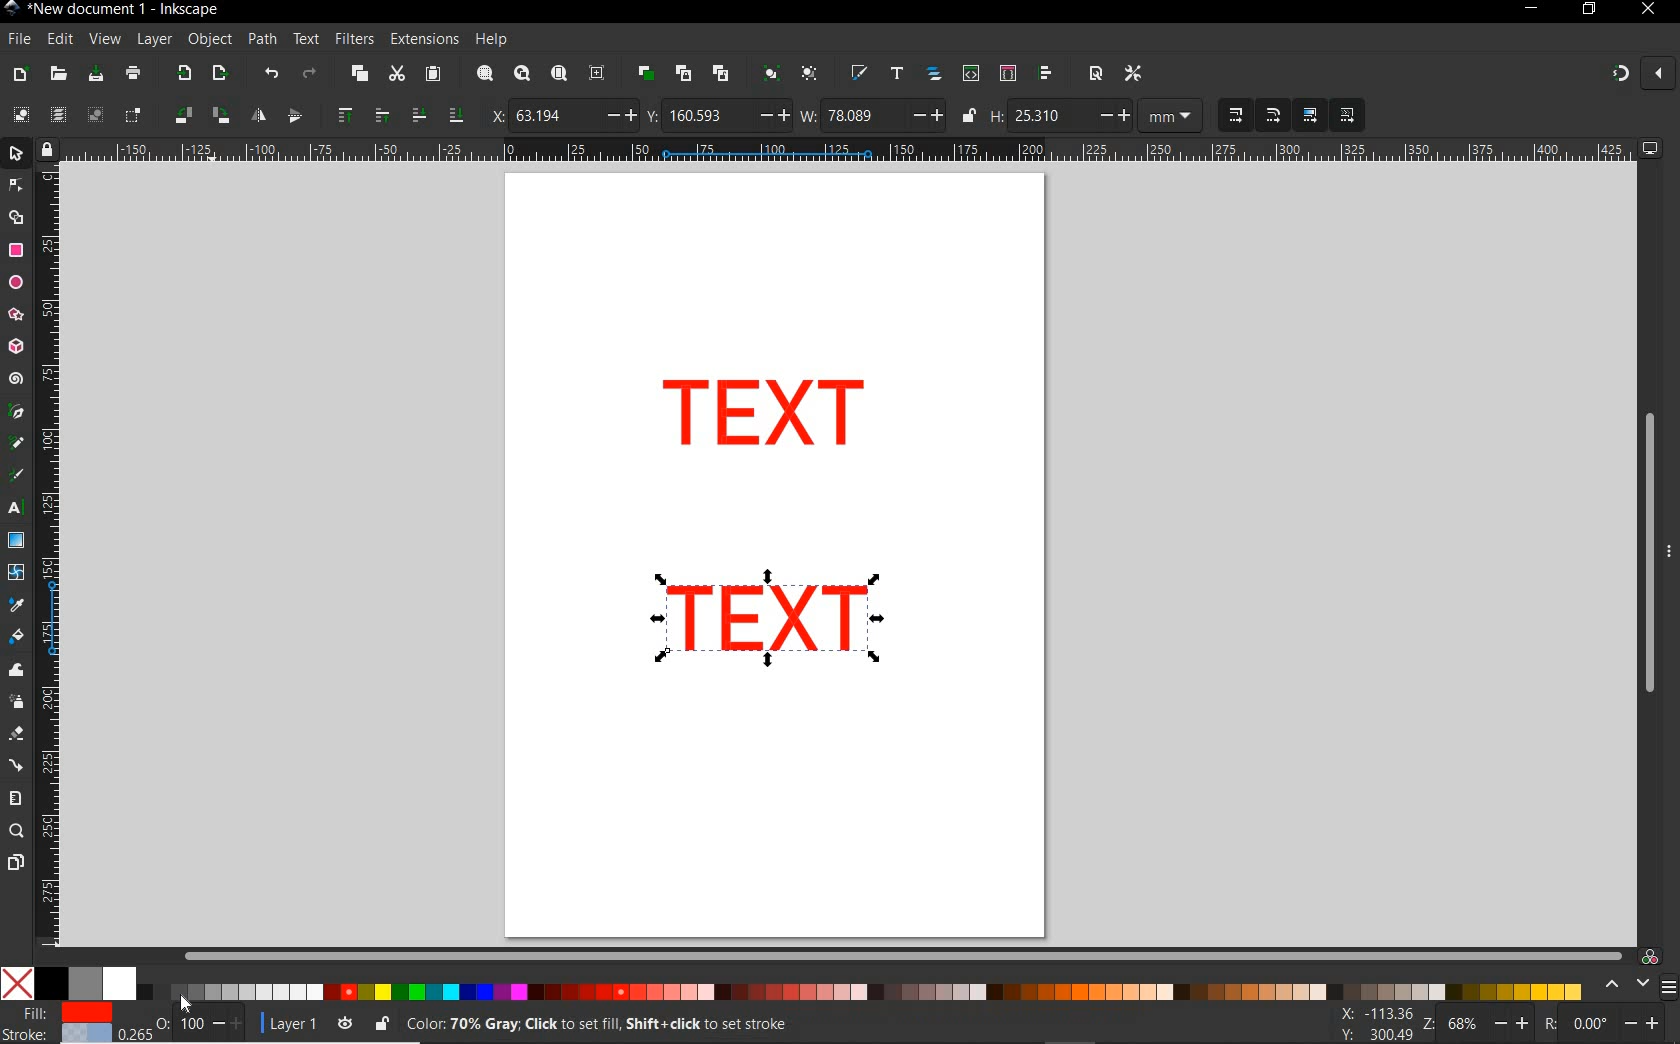  Describe the element at coordinates (184, 1022) in the screenshot. I see `opacity` at that location.